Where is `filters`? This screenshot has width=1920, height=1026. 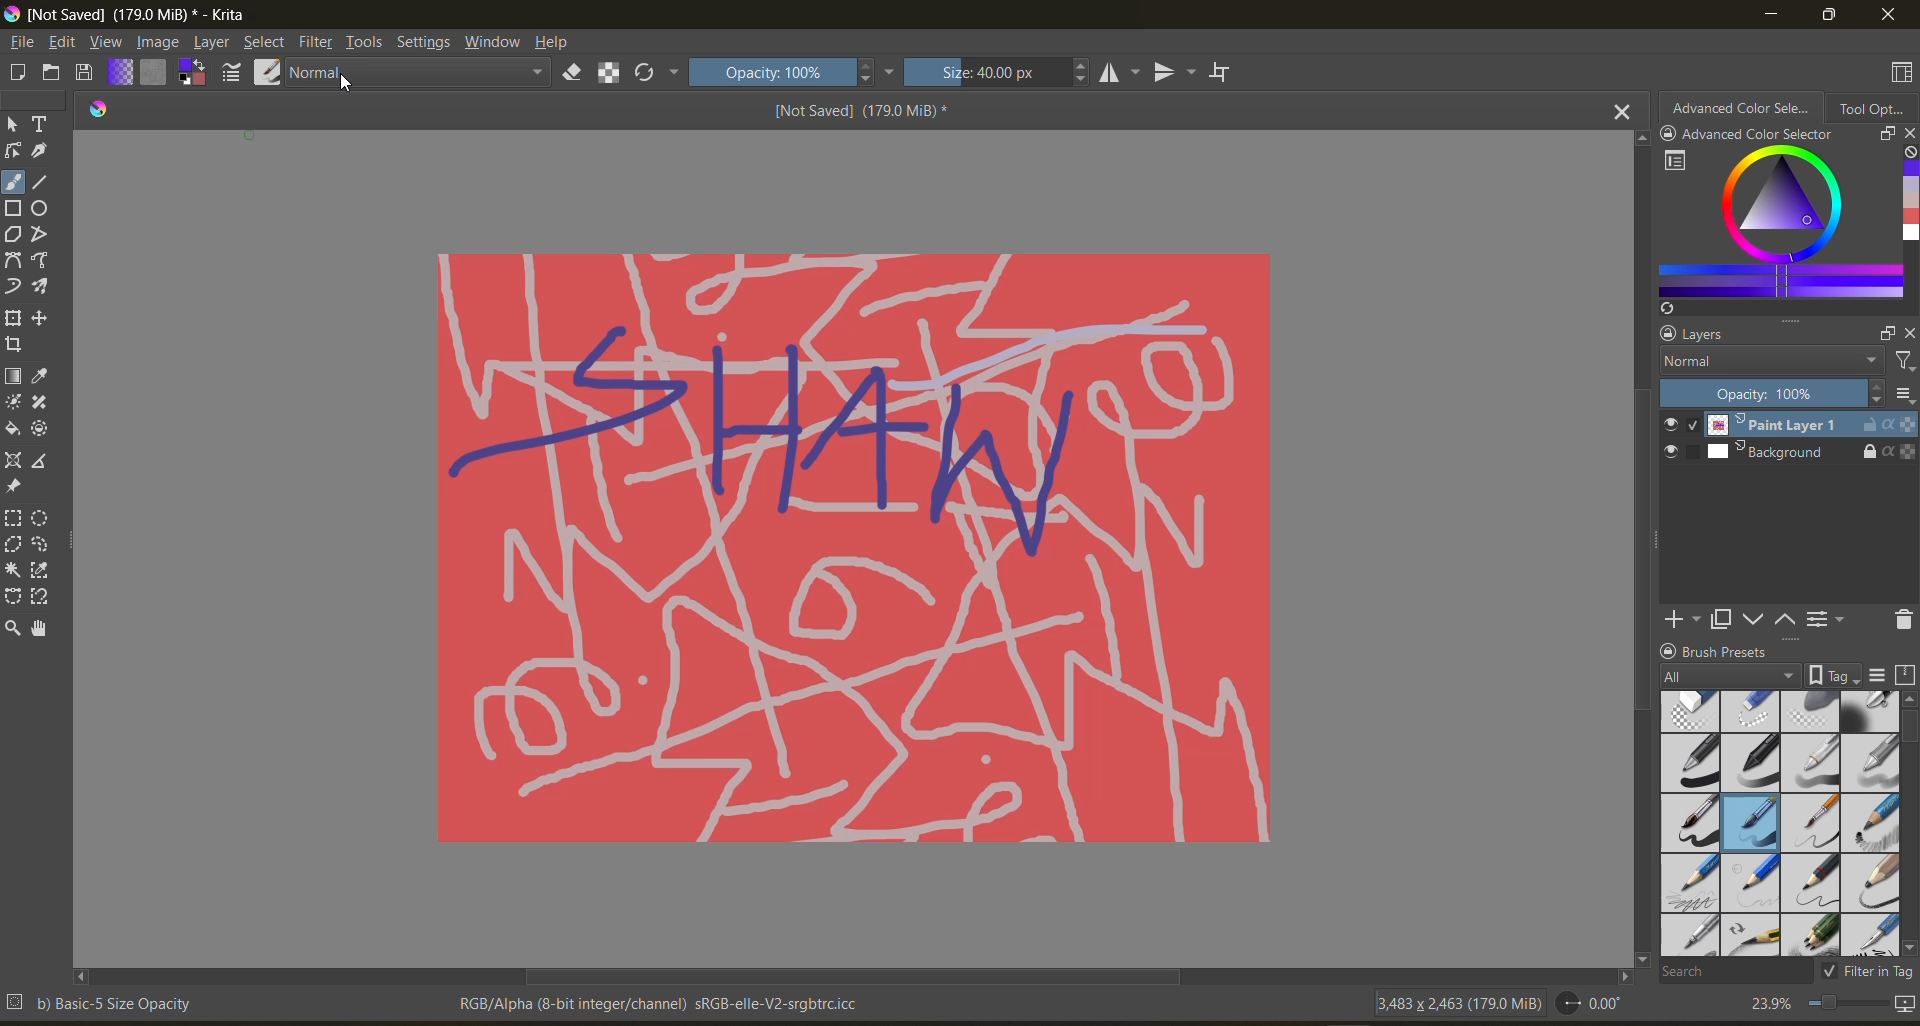
filters is located at coordinates (317, 41).